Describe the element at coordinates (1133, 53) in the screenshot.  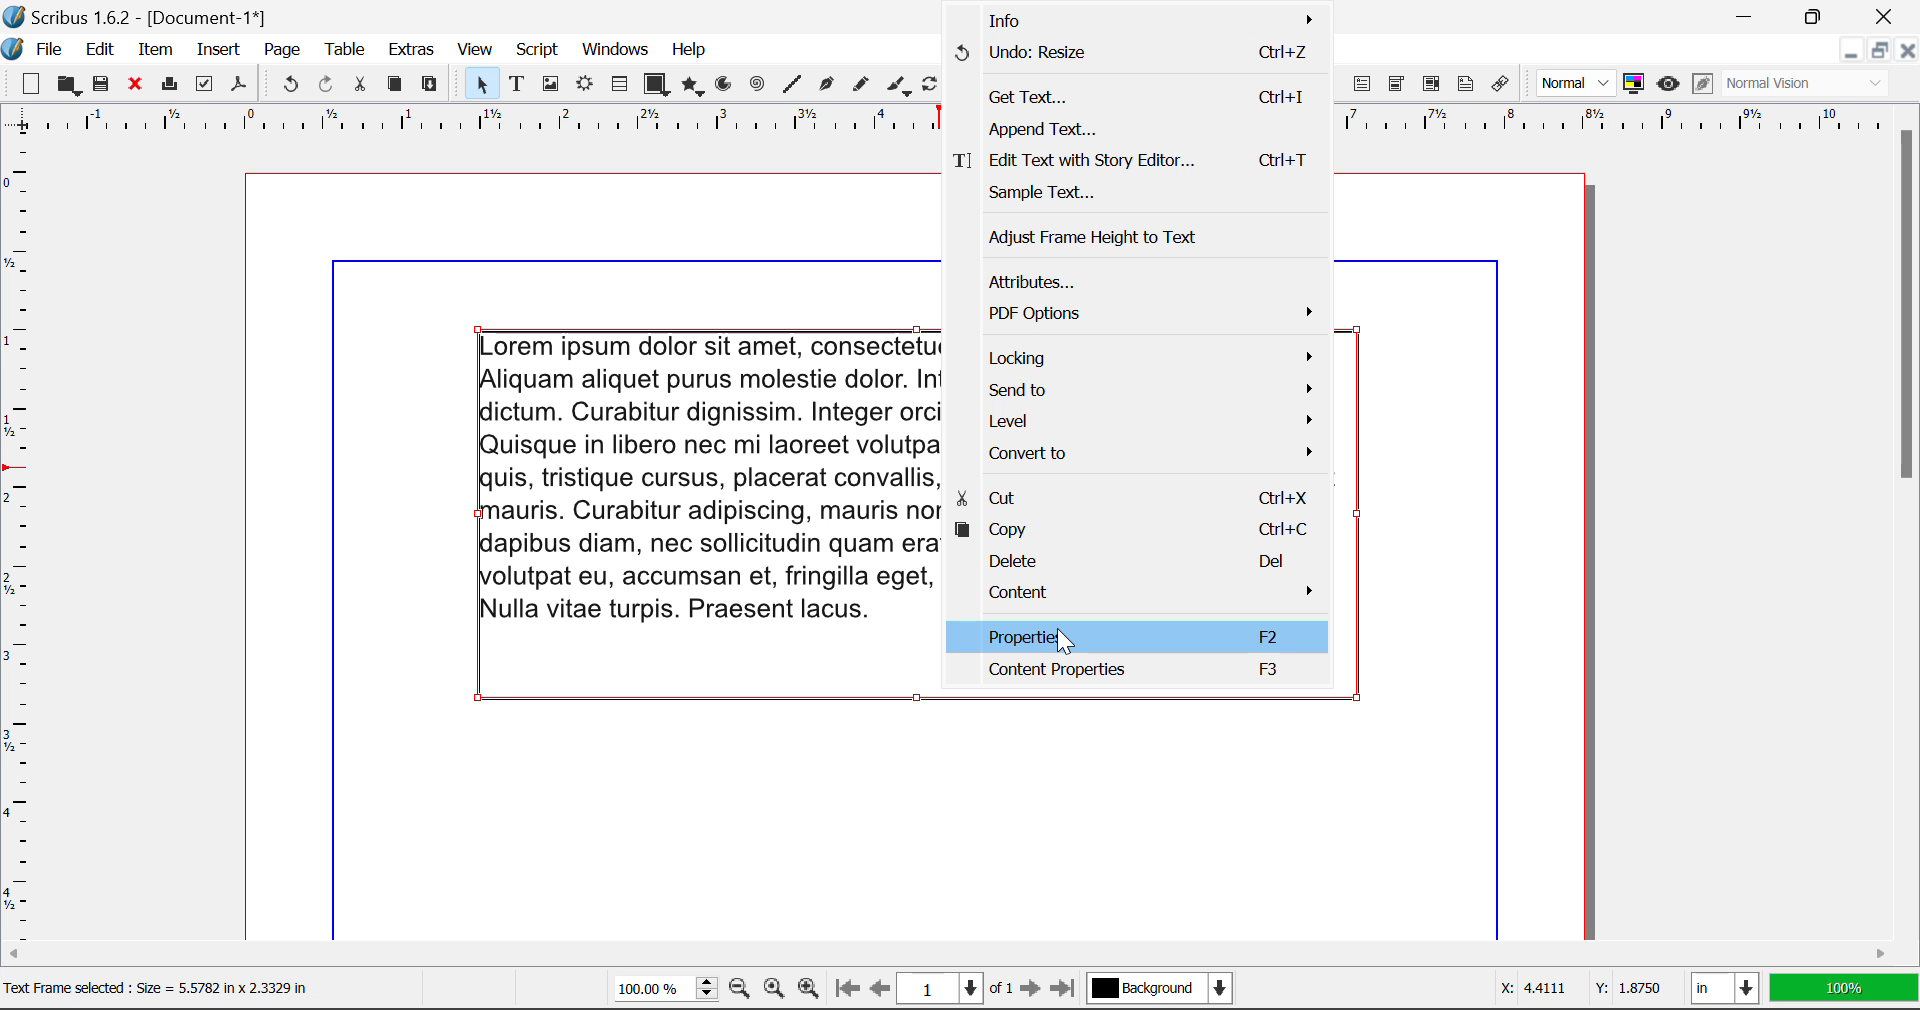
I see `Undo` at that location.